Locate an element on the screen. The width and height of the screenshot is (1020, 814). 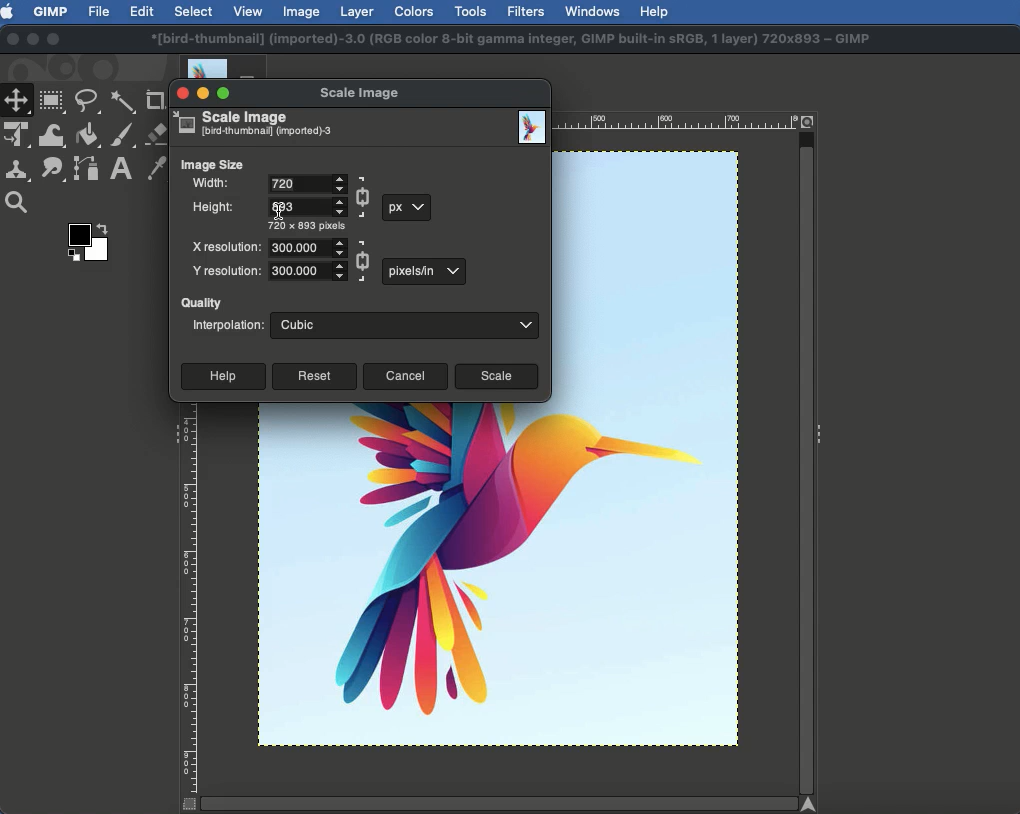
X resolution is located at coordinates (225, 247).